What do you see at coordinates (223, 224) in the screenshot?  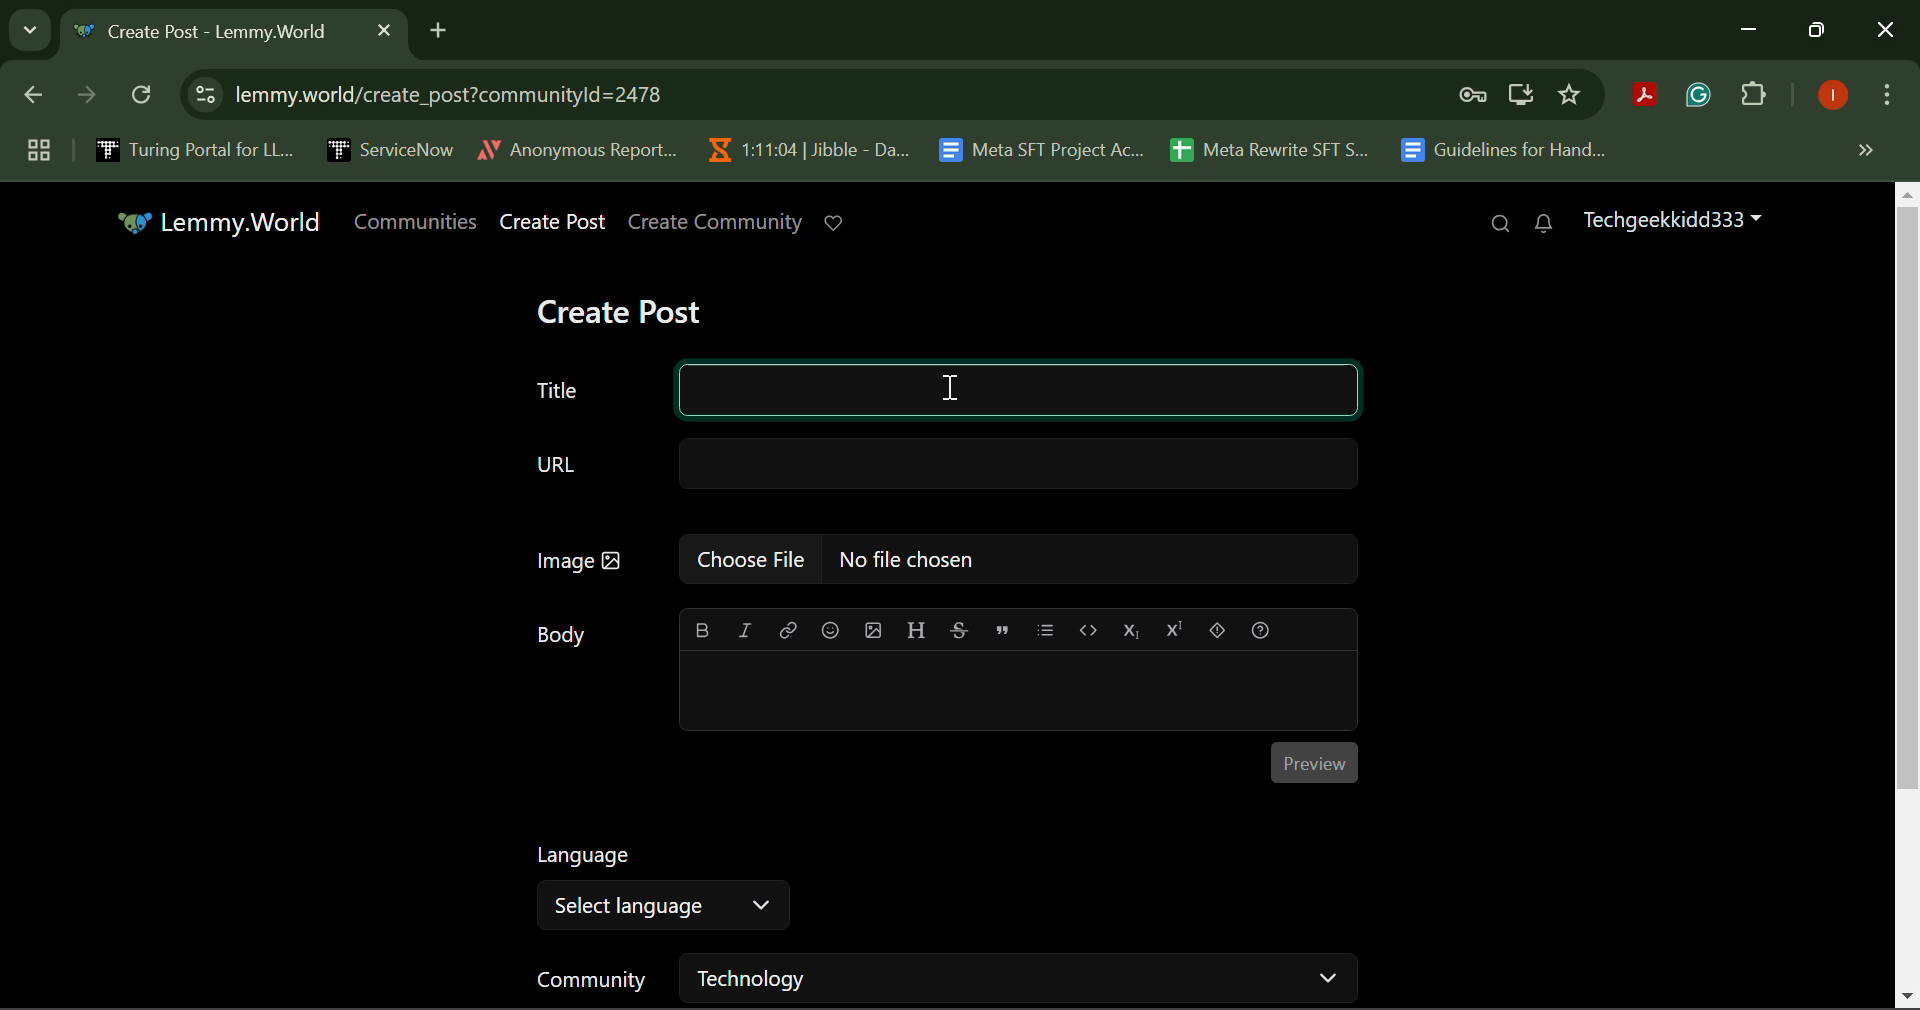 I see `Lemmy.World` at bounding box center [223, 224].